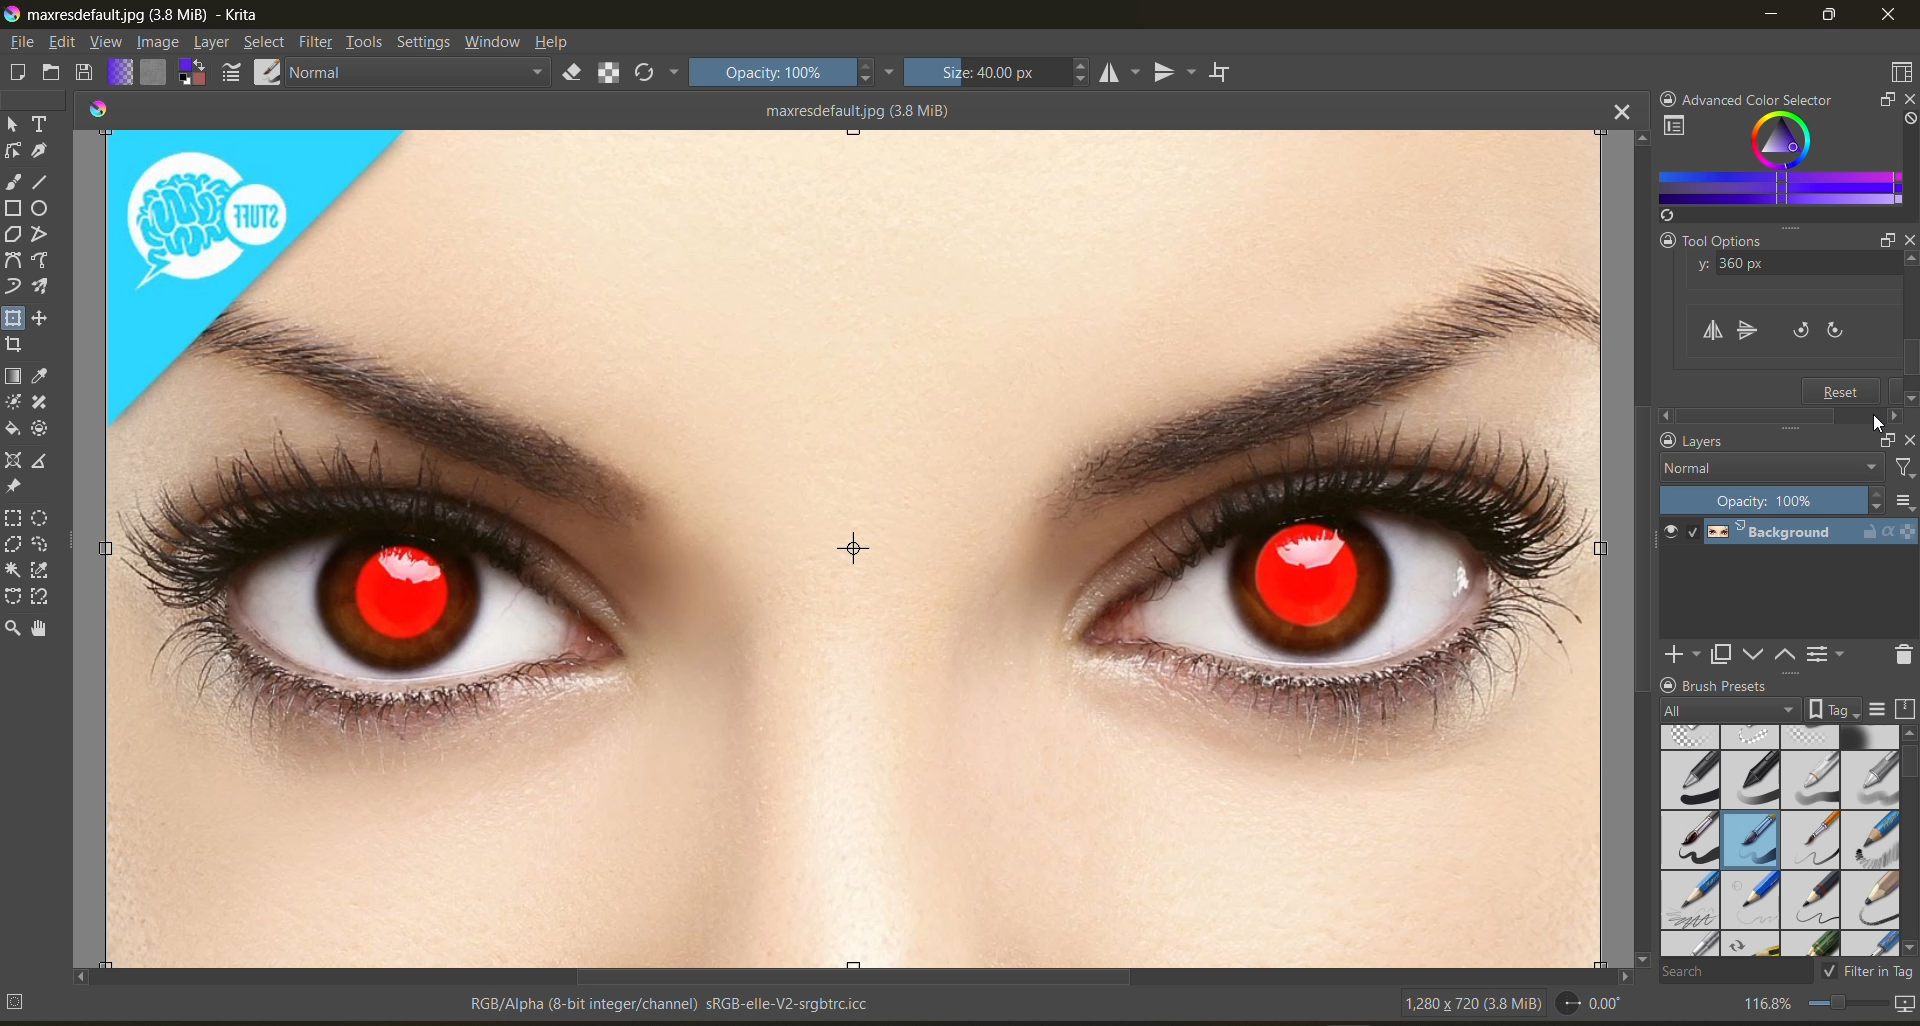 Image resolution: width=1920 pixels, height=1026 pixels. What do you see at coordinates (14, 317) in the screenshot?
I see `tool` at bounding box center [14, 317].